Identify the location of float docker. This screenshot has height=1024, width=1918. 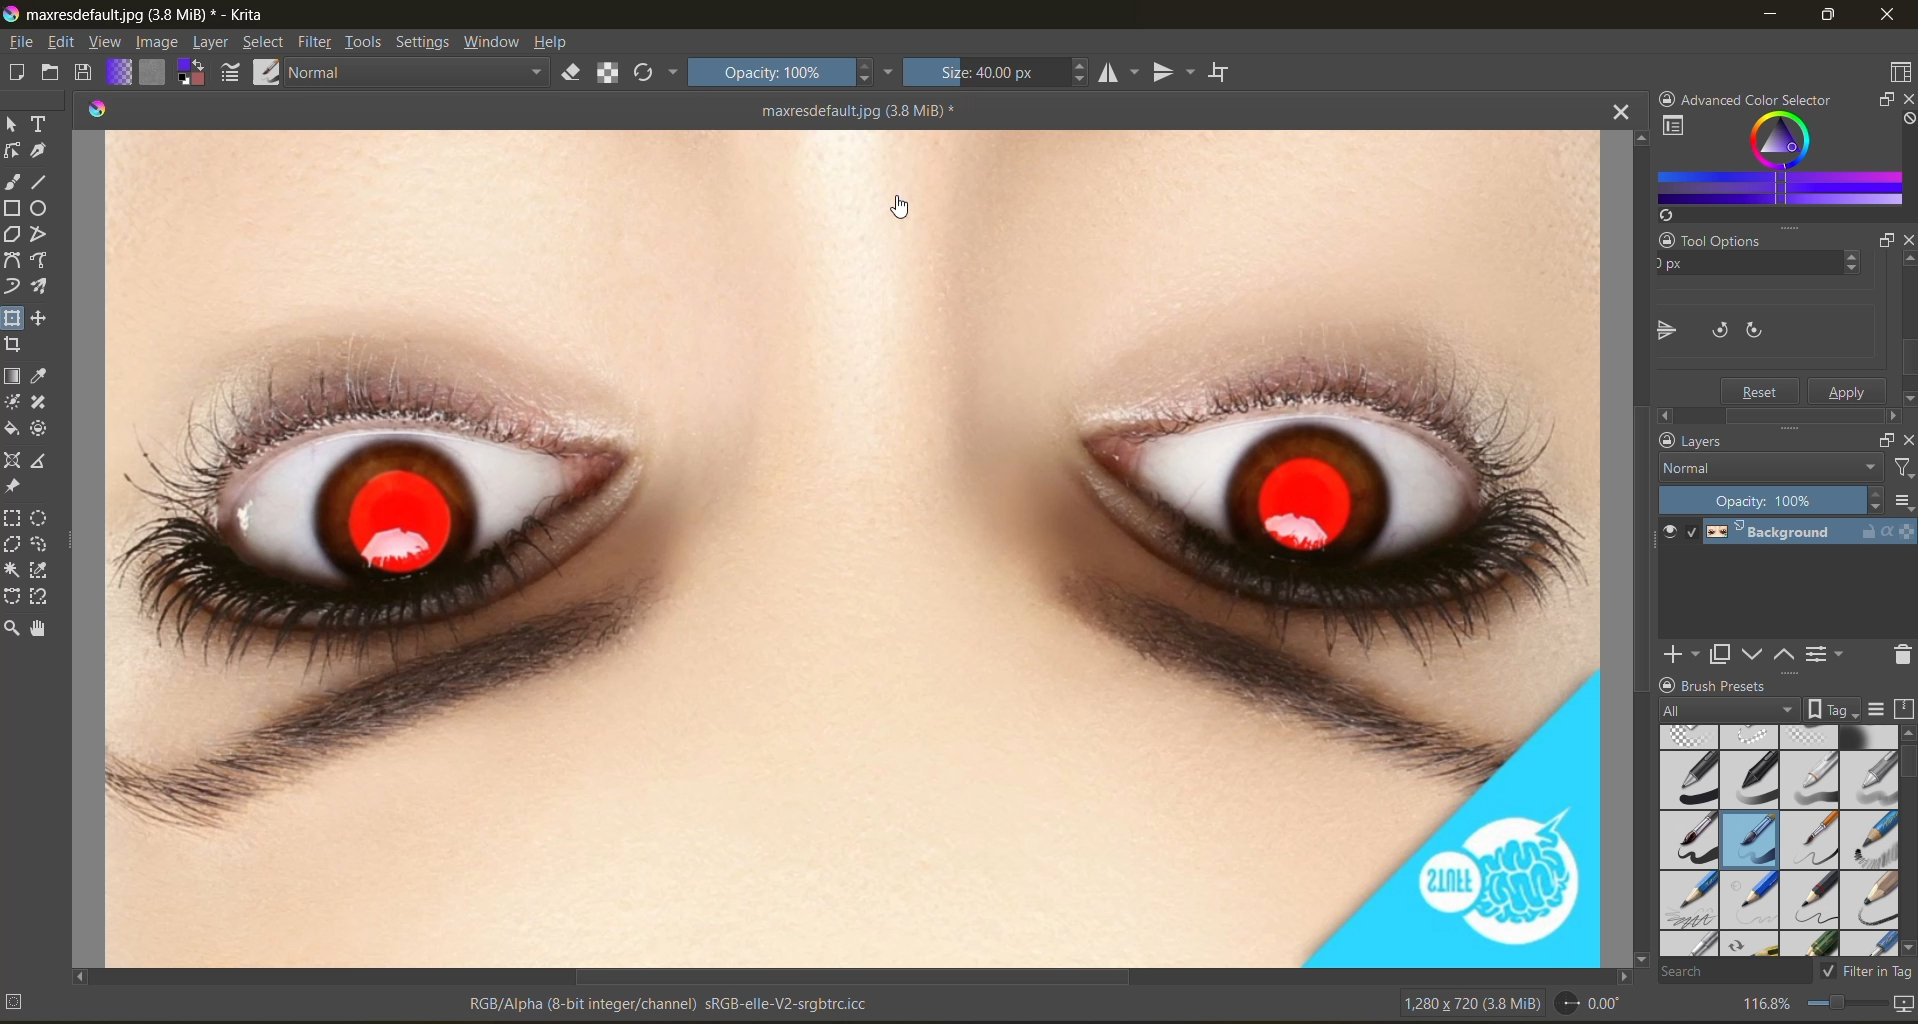
(1886, 440).